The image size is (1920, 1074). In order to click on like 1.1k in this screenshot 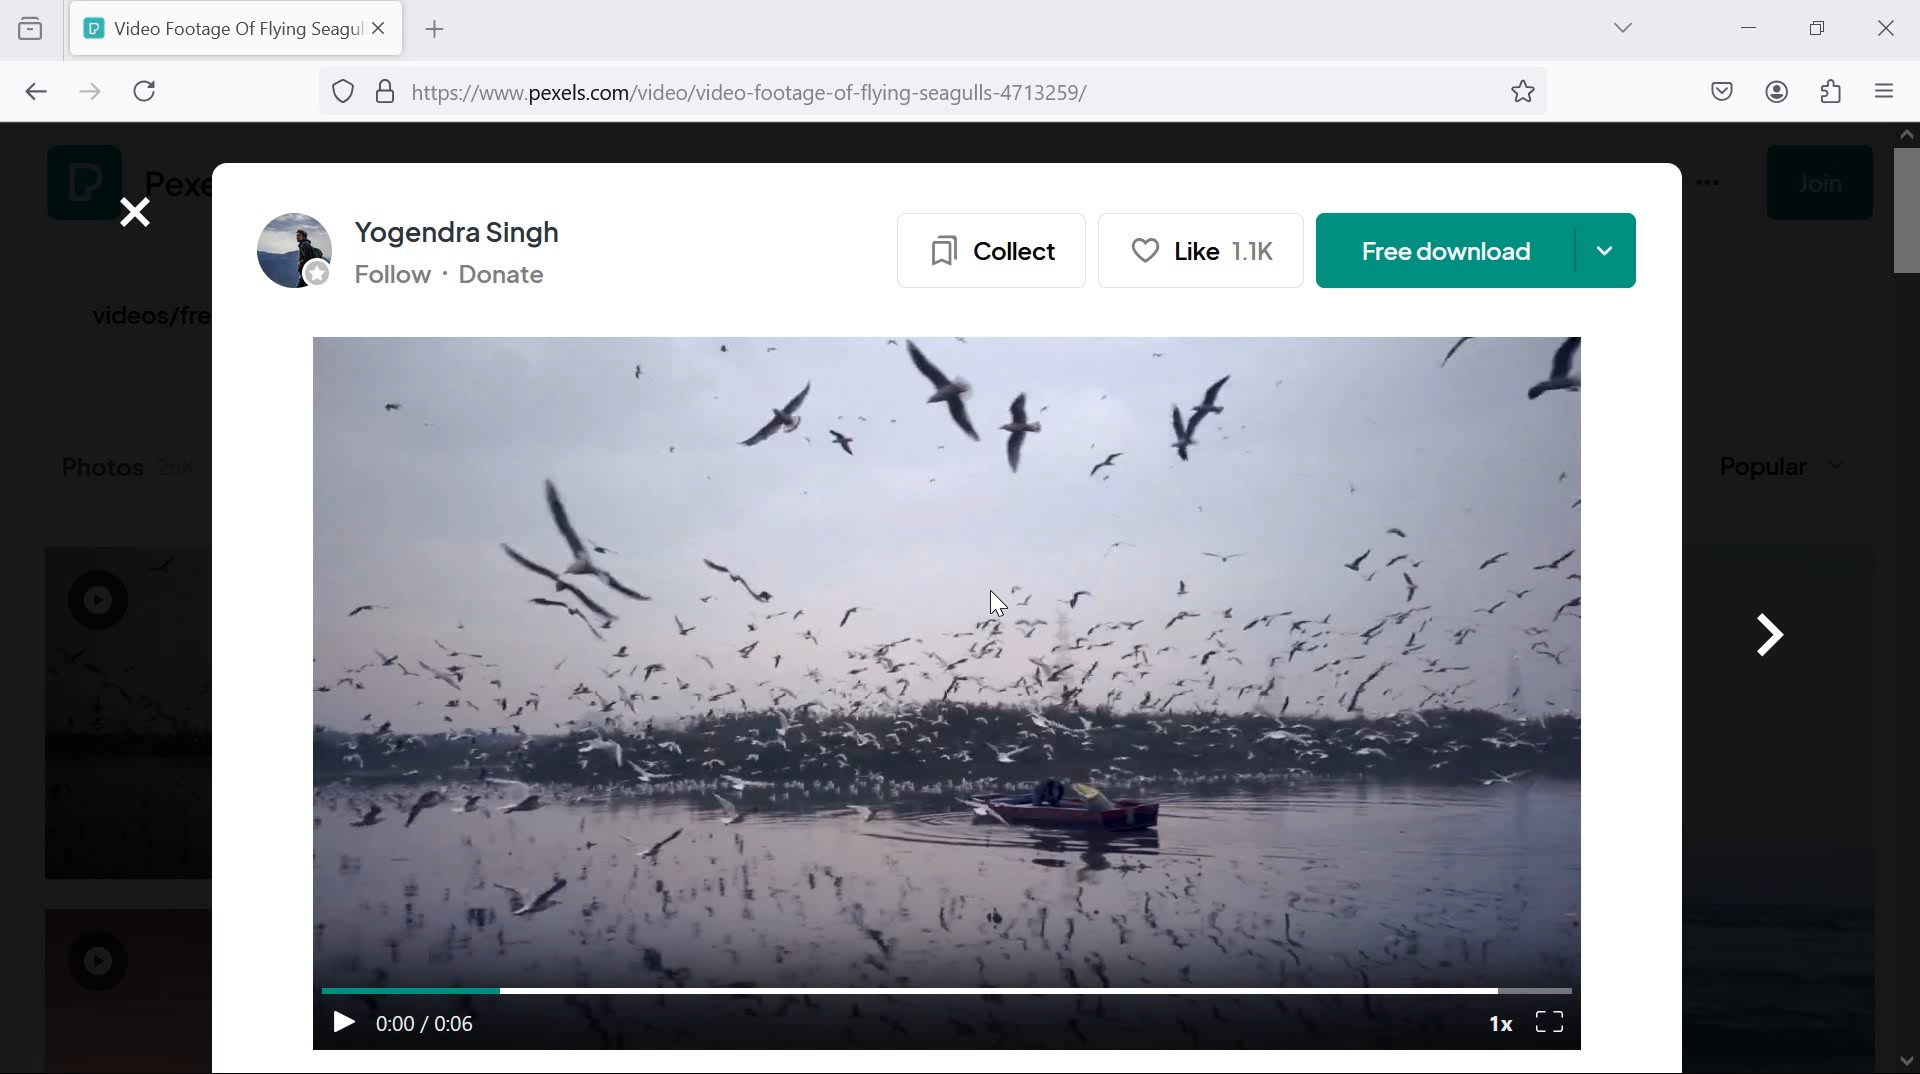, I will do `click(1211, 250)`.